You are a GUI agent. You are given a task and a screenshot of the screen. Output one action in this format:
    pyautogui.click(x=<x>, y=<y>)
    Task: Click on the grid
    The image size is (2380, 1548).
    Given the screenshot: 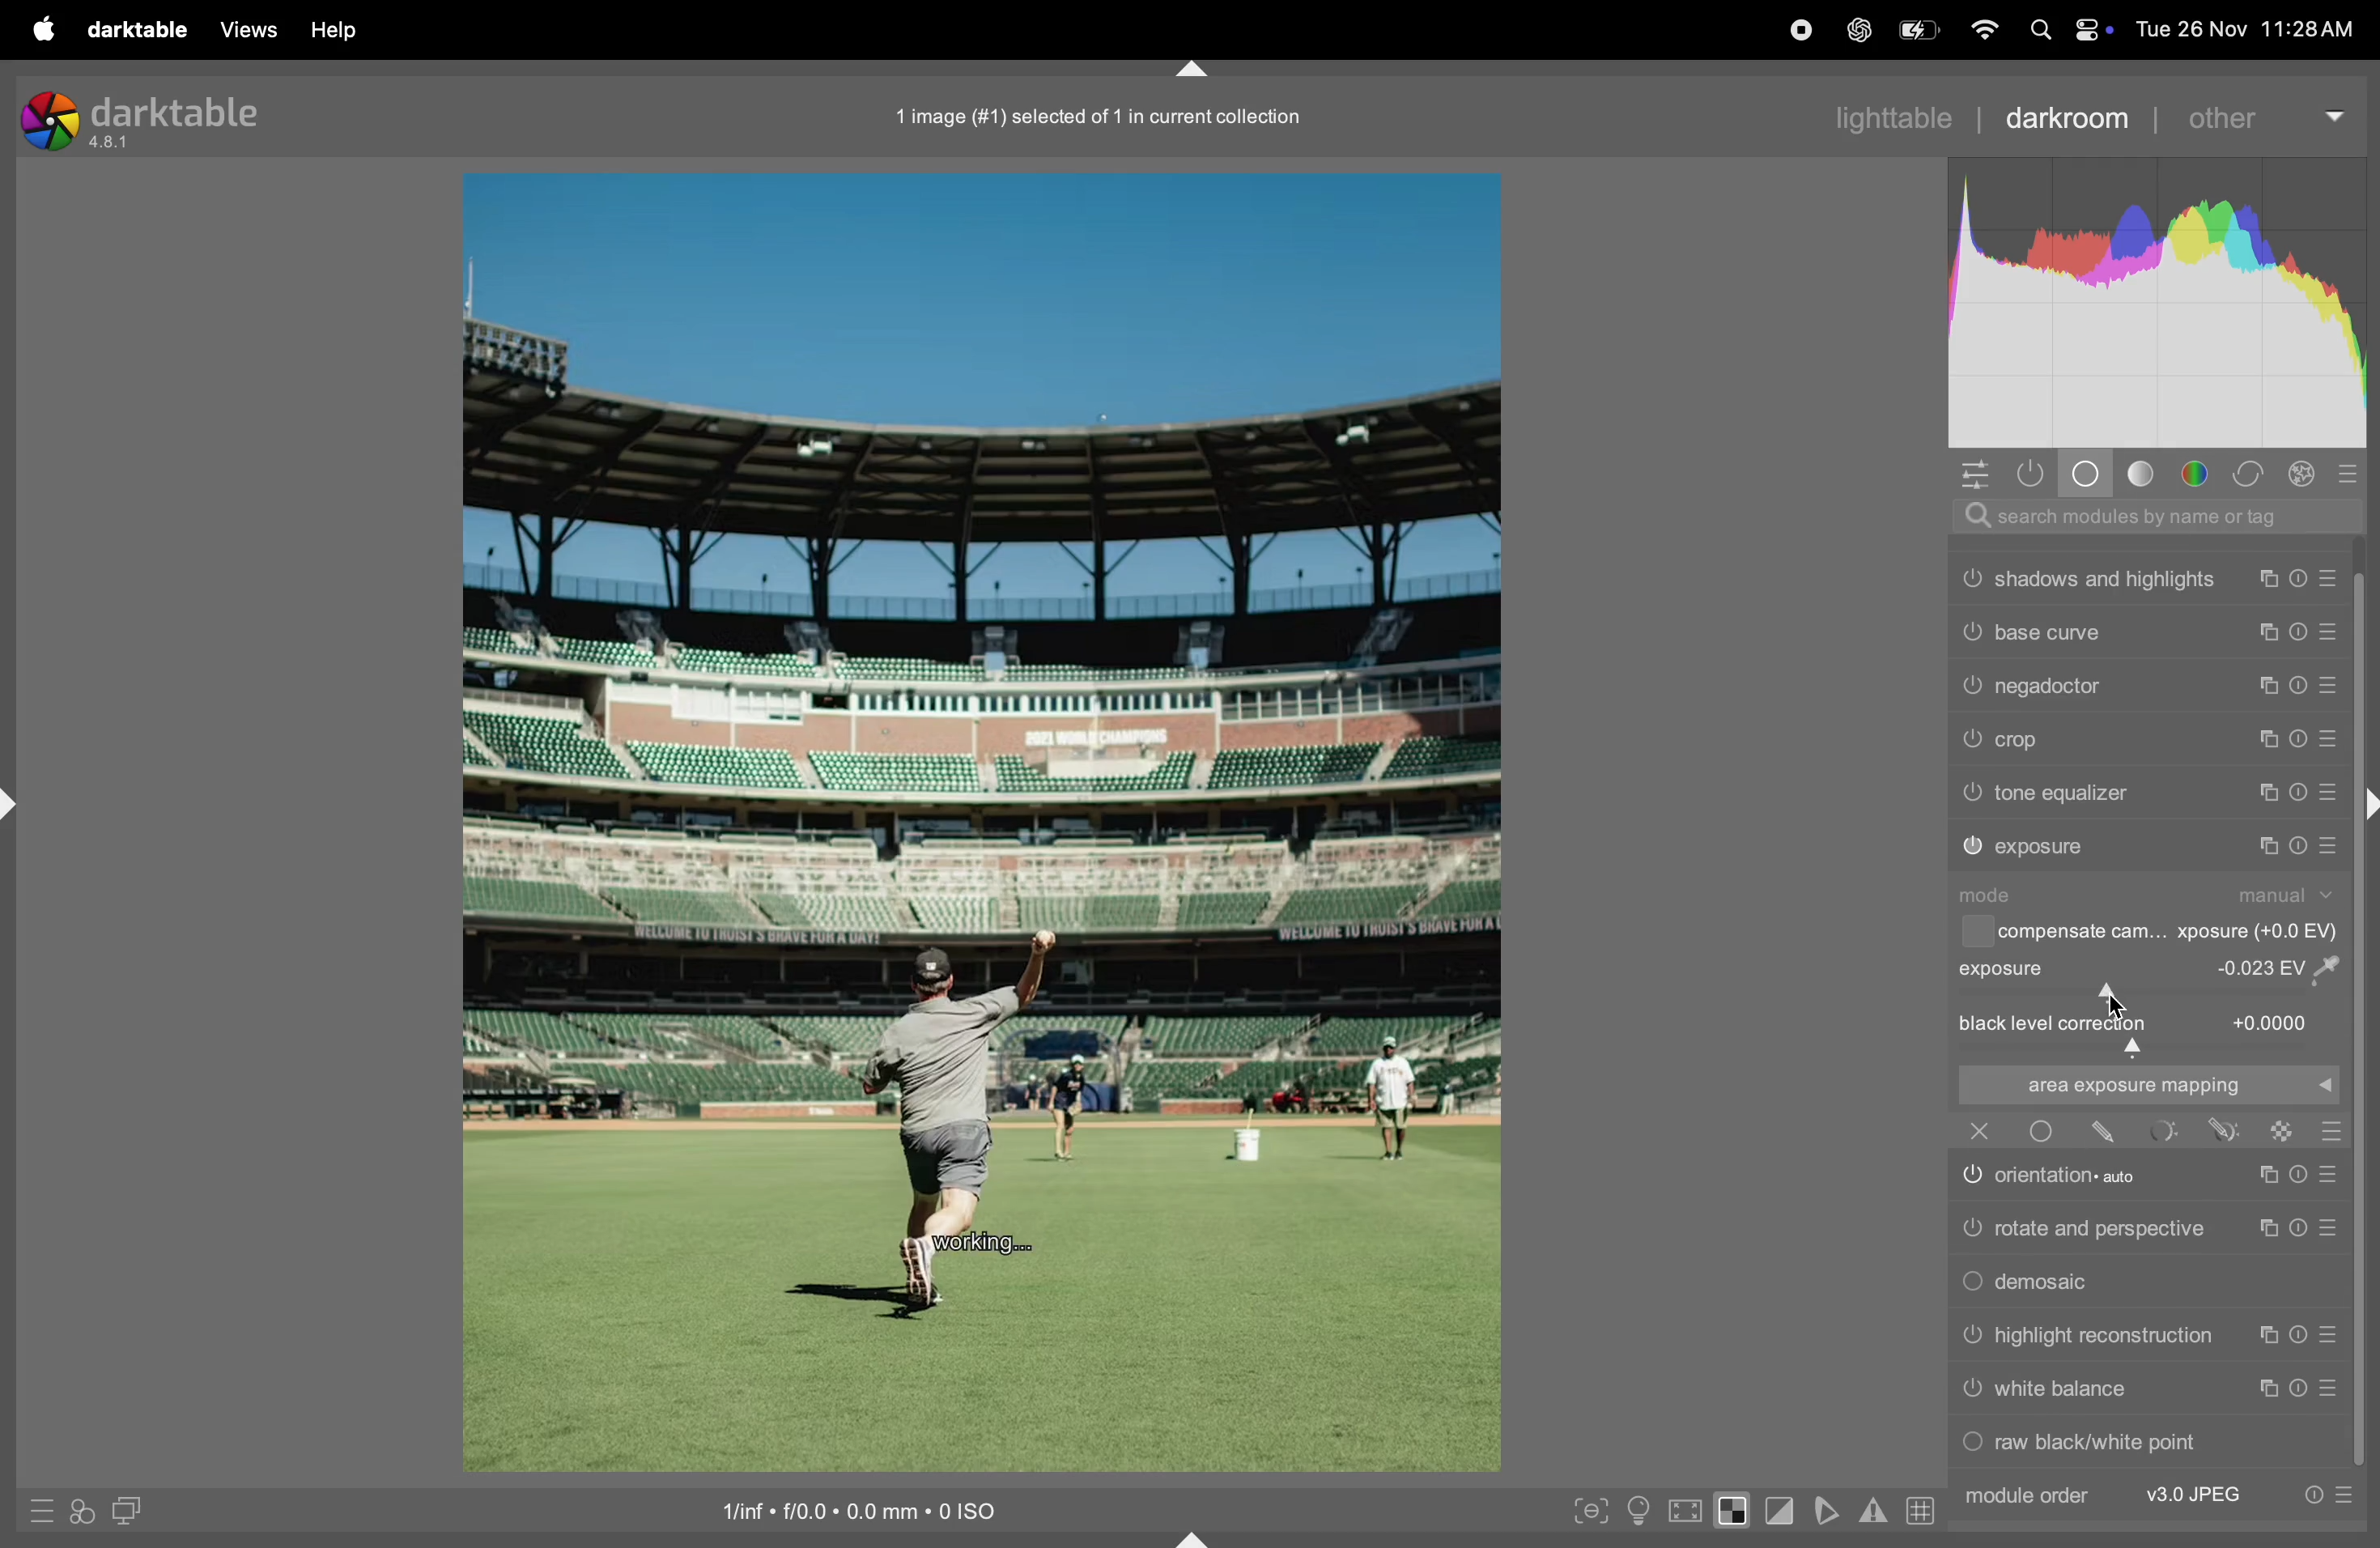 What is the action you would take?
    pyautogui.click(x=1916, y=1509)
    